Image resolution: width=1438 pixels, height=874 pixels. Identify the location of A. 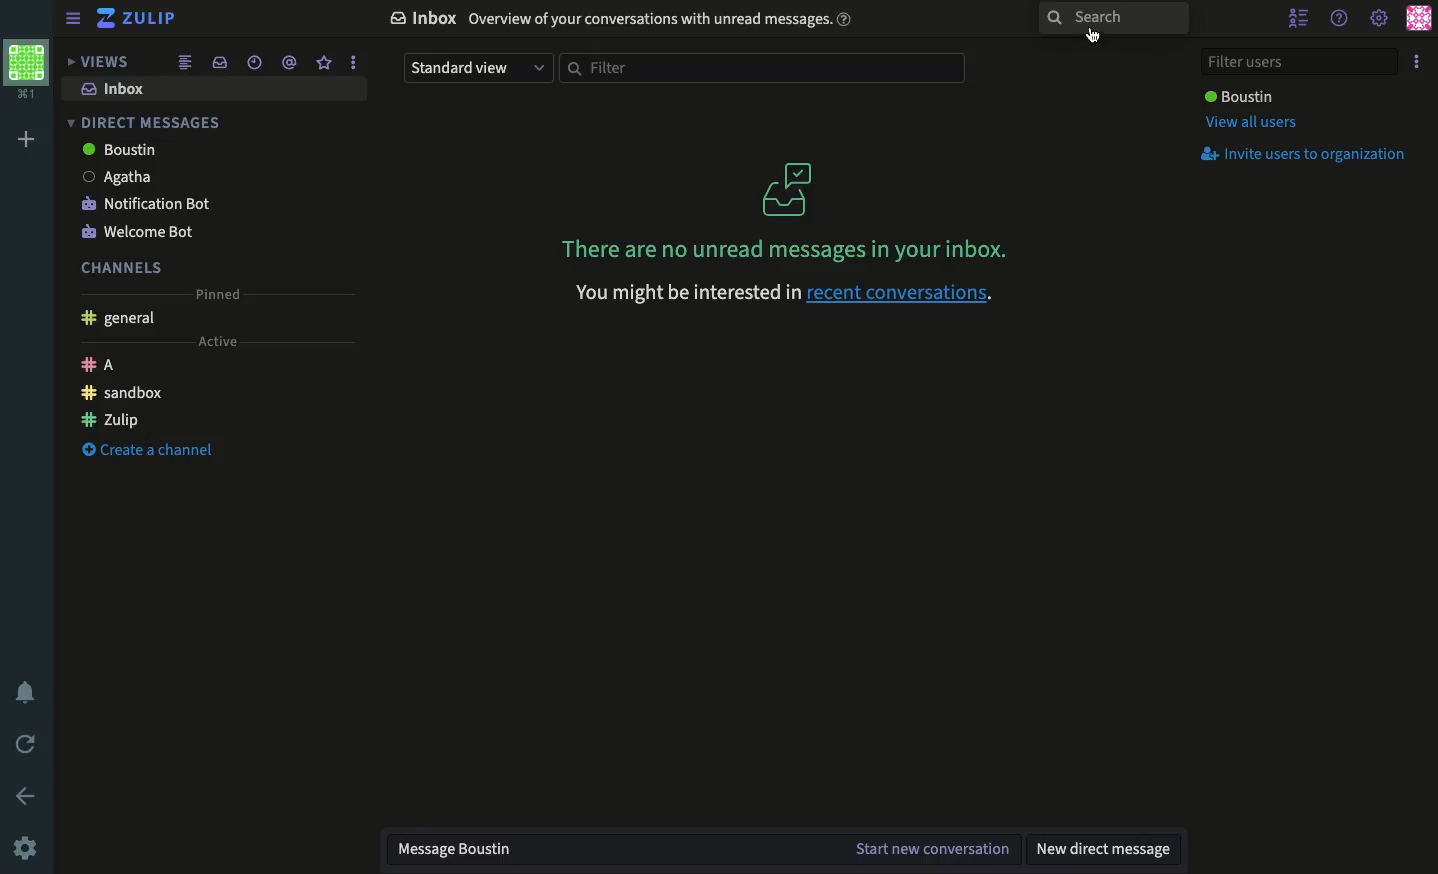
(98, 365).